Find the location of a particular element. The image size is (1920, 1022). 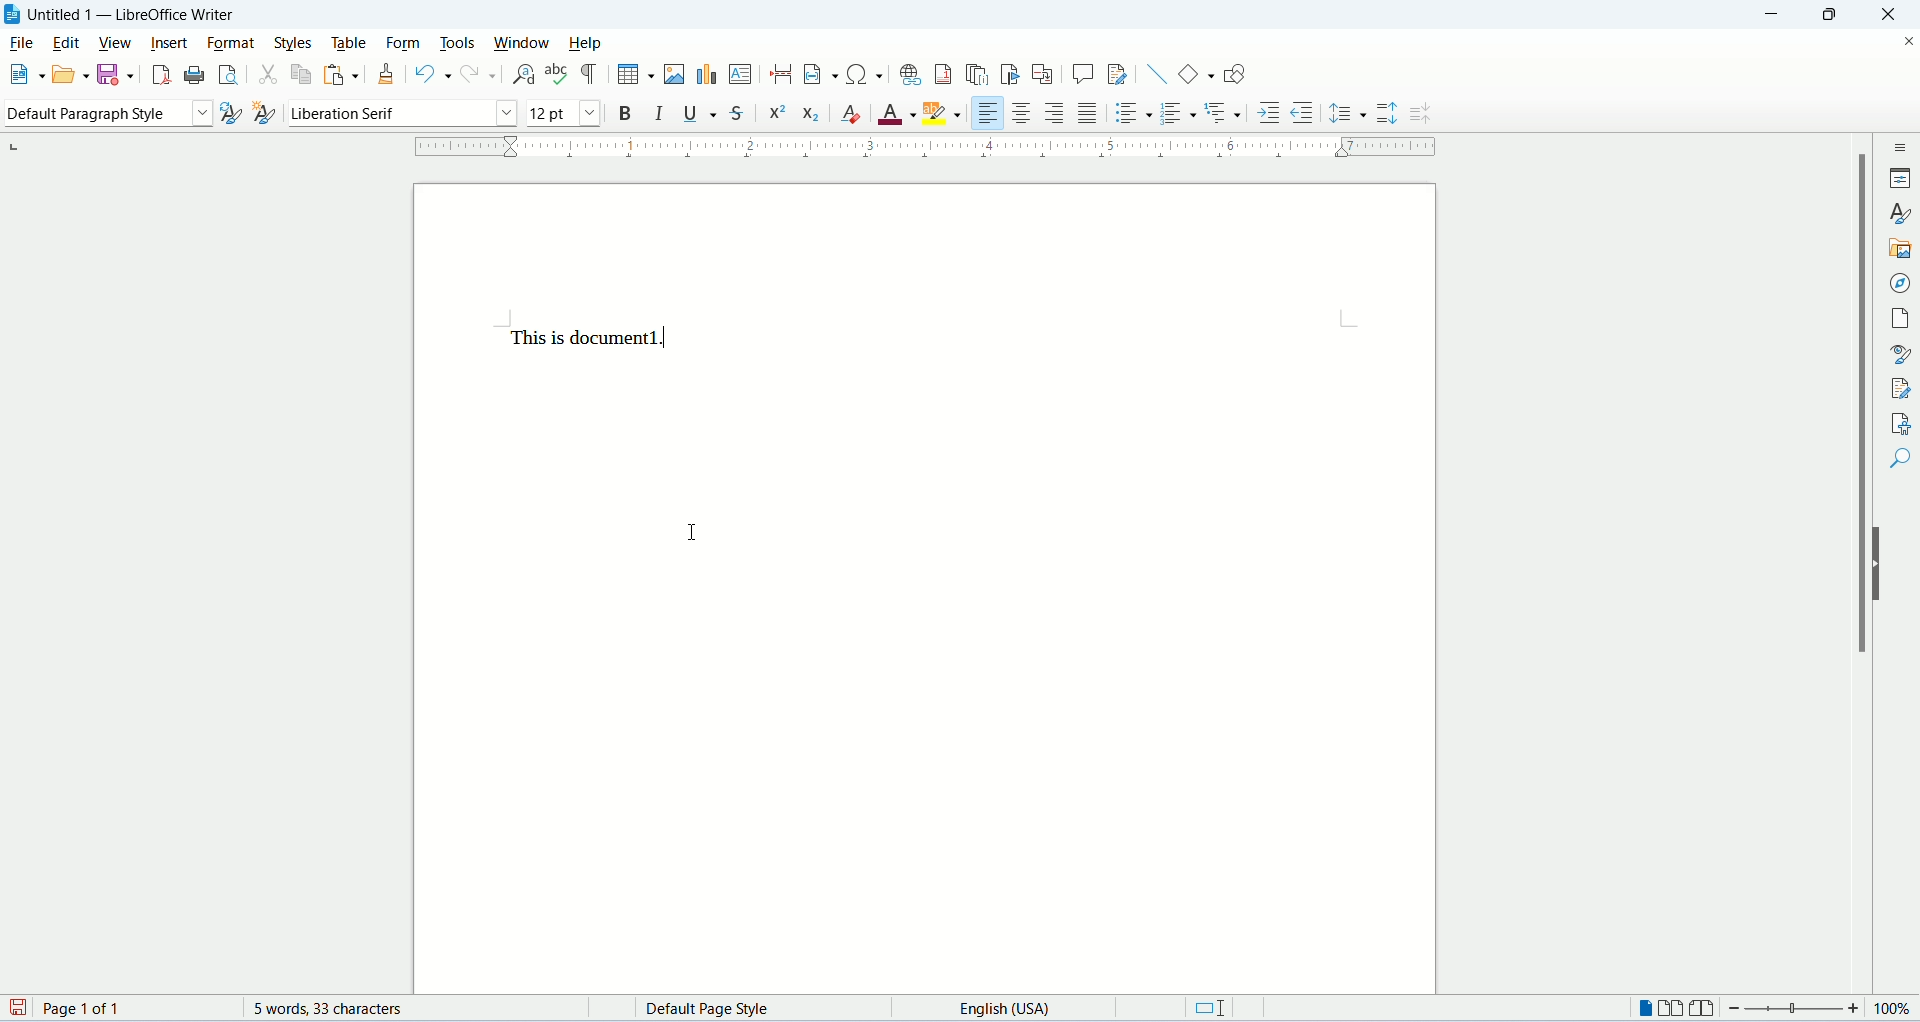

spell check is located at coordinates (557, 76).